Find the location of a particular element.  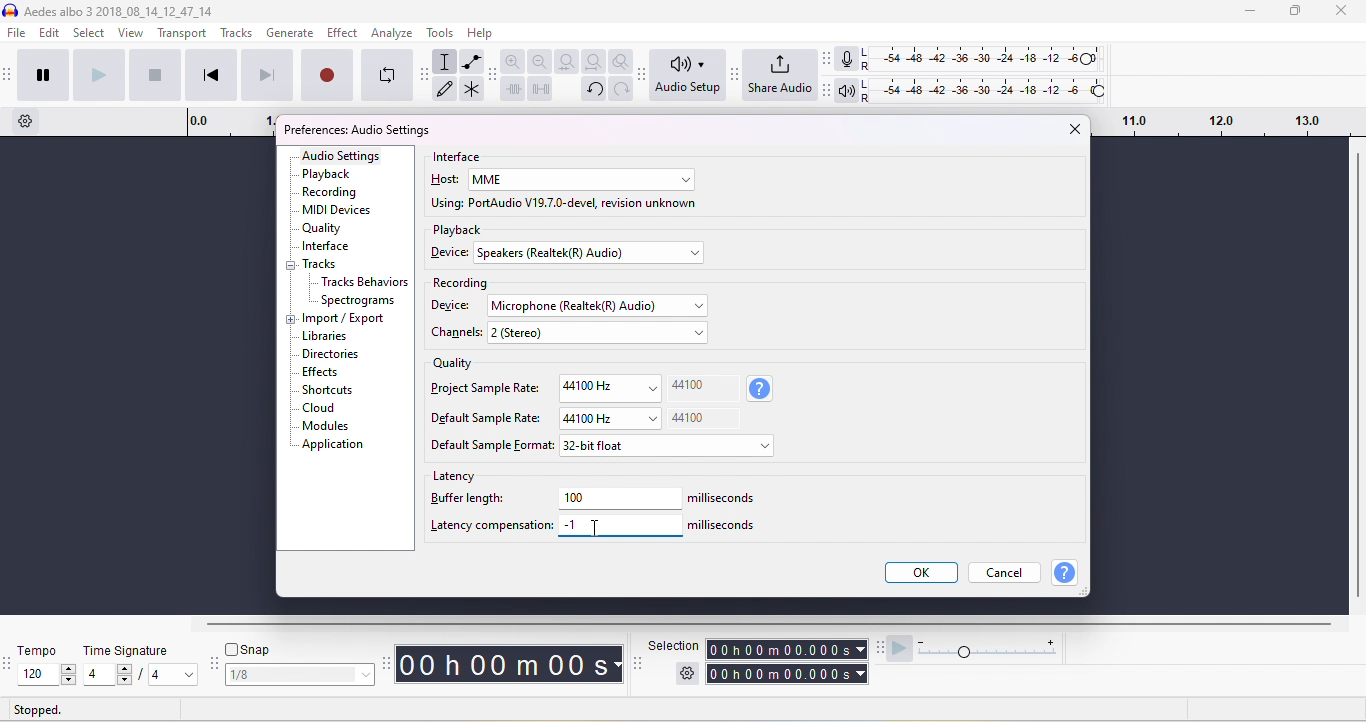

Default sample rate: is located at coordinates (487, 418).